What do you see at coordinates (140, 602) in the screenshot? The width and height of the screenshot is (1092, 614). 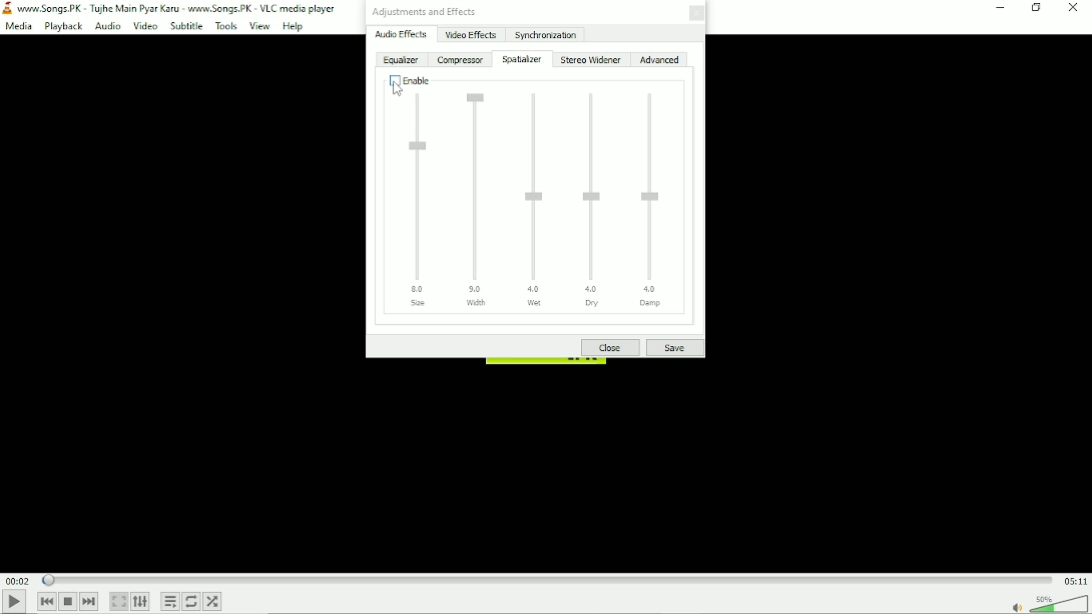 I see `Show extended settings` at bounding box center [140, 602].